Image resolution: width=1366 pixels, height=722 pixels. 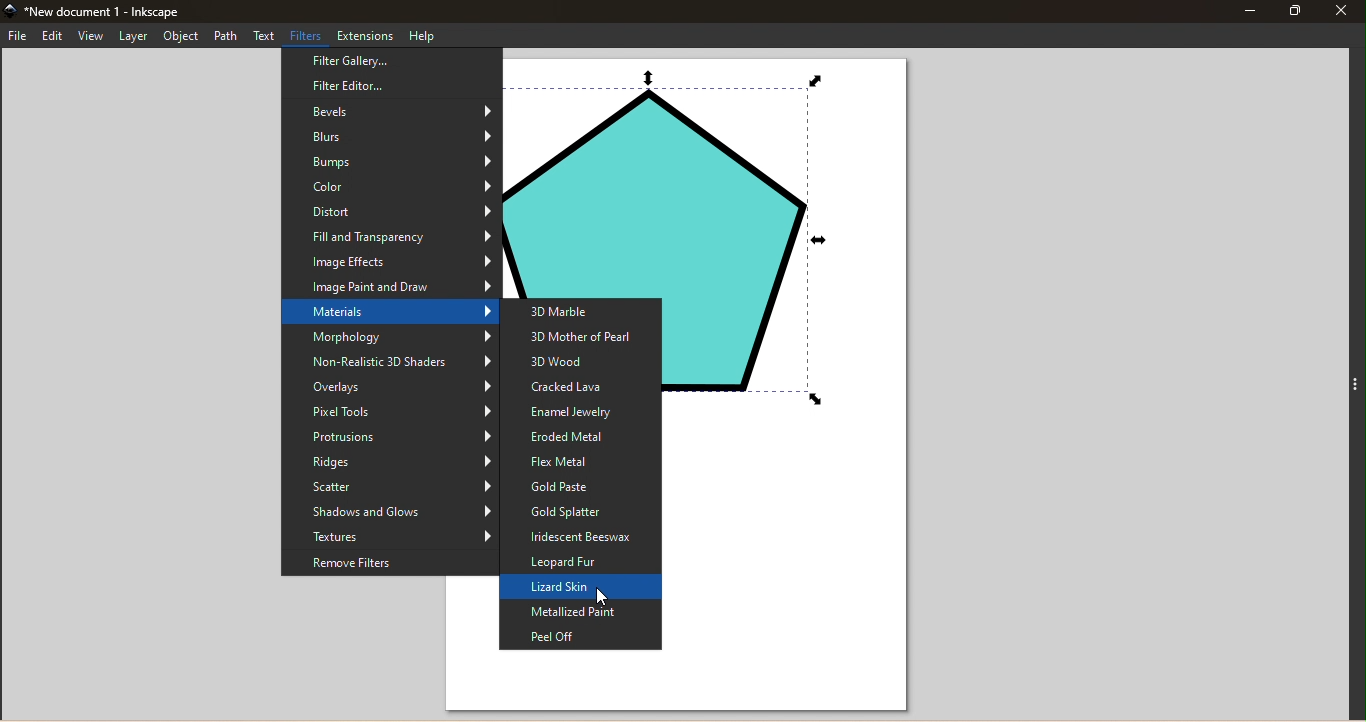 What do you see at coordinates (109, 11) in the screenshot?
I see `New document 1 - Inkscape` at bounding box center [109, 11].